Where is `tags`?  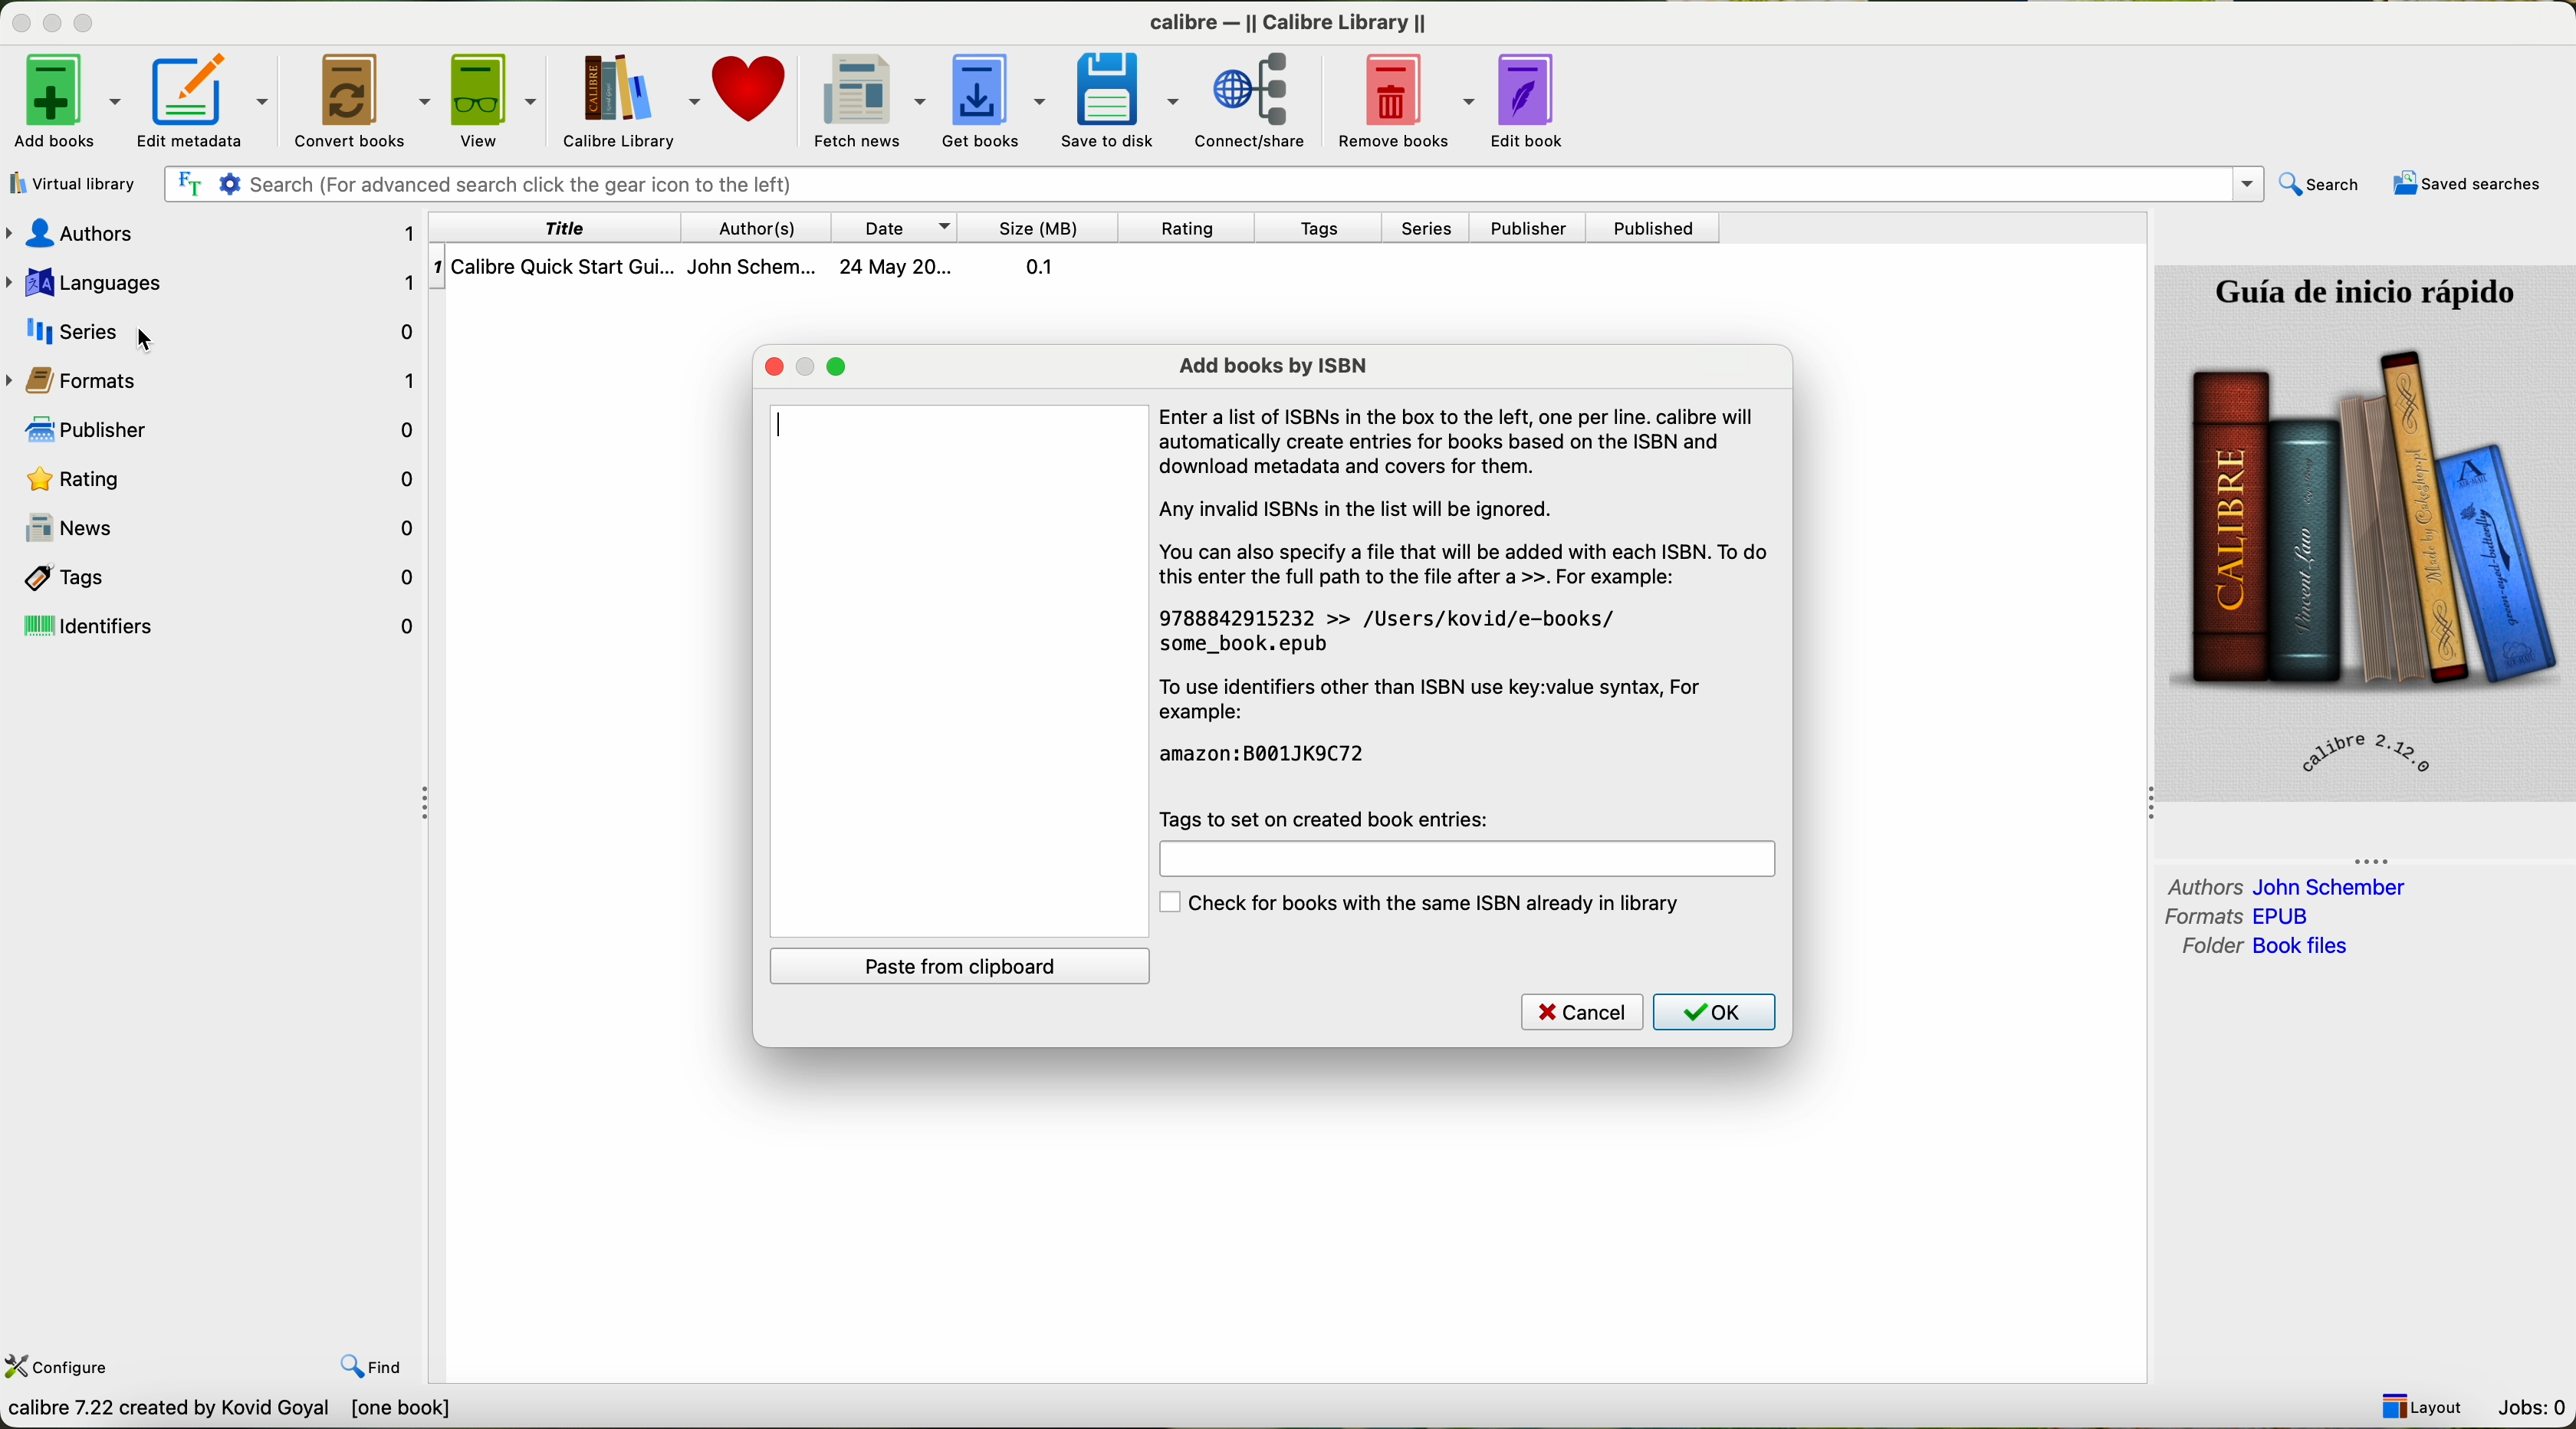 tags is located at coordinates (1317, 230).